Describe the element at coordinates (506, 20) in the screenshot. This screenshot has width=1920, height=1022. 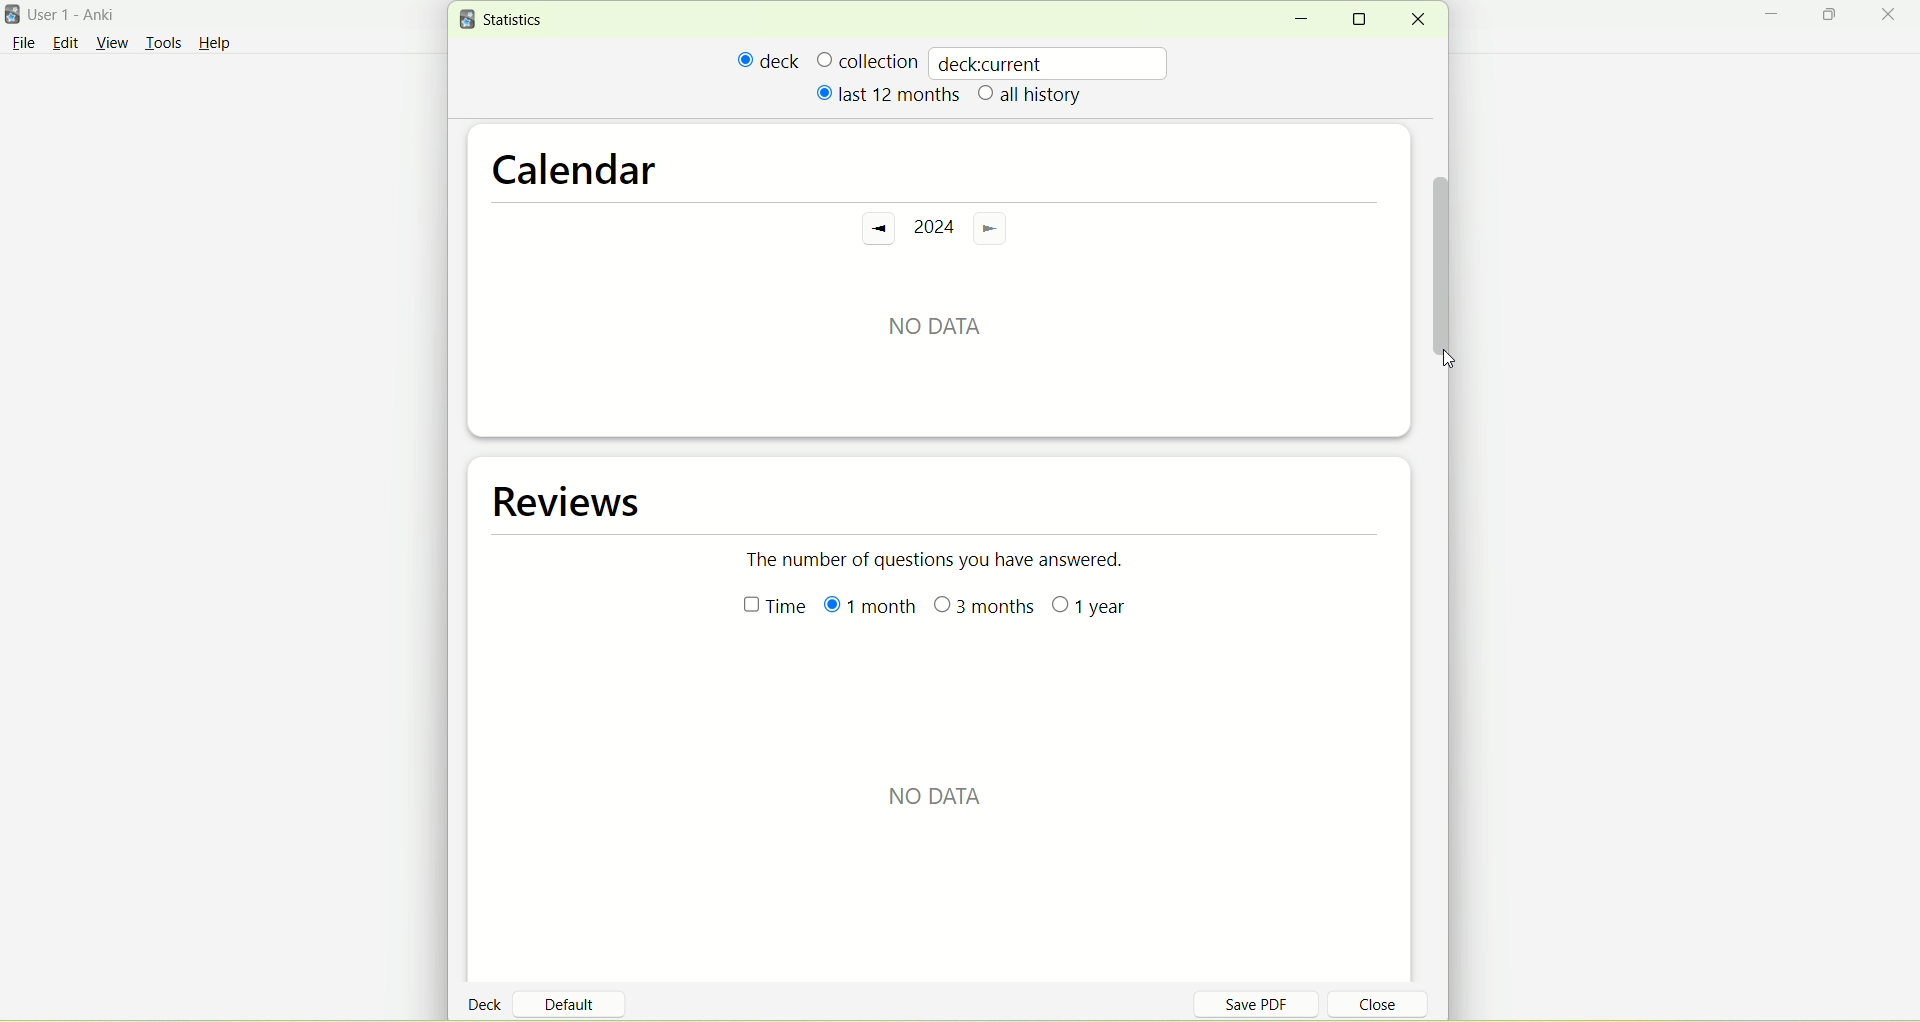
I see `statistics` at that location.